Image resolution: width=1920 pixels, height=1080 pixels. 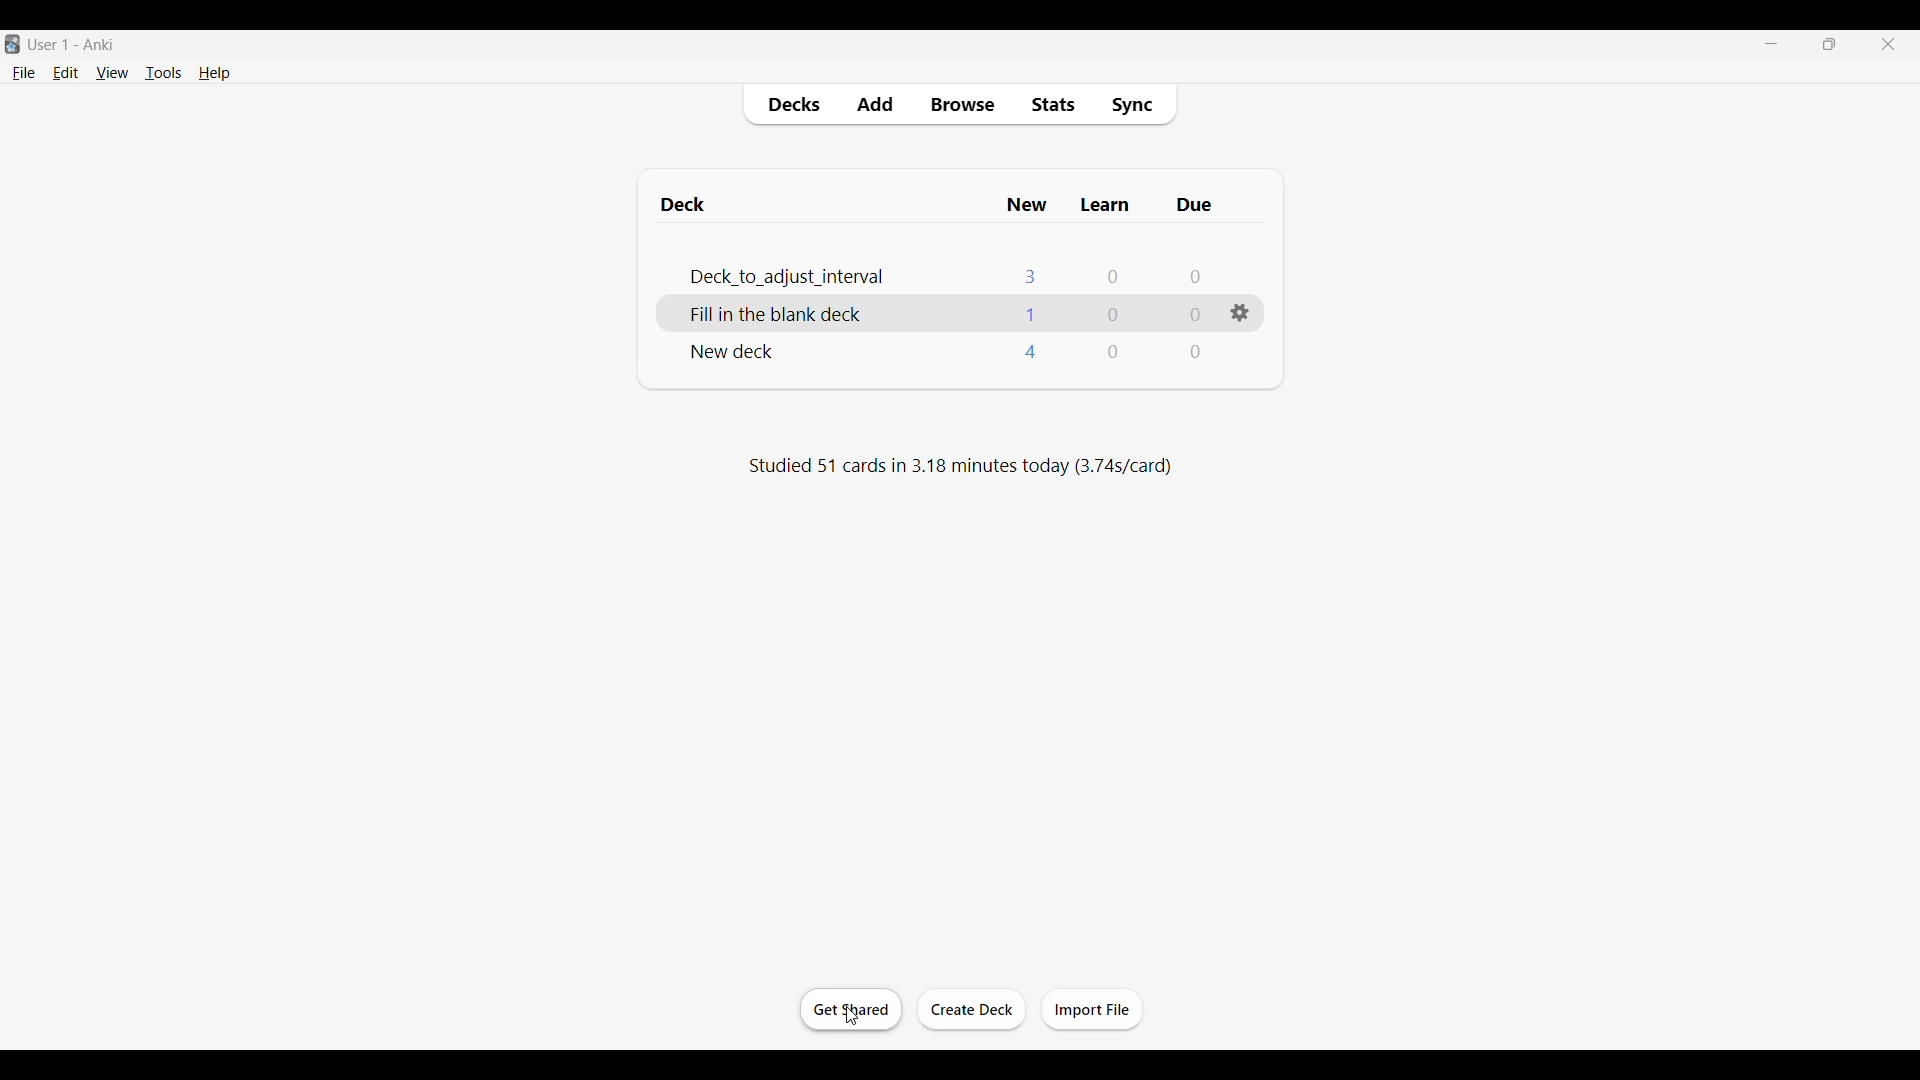 I want to click on Stats, so click(x=1054, y=104).